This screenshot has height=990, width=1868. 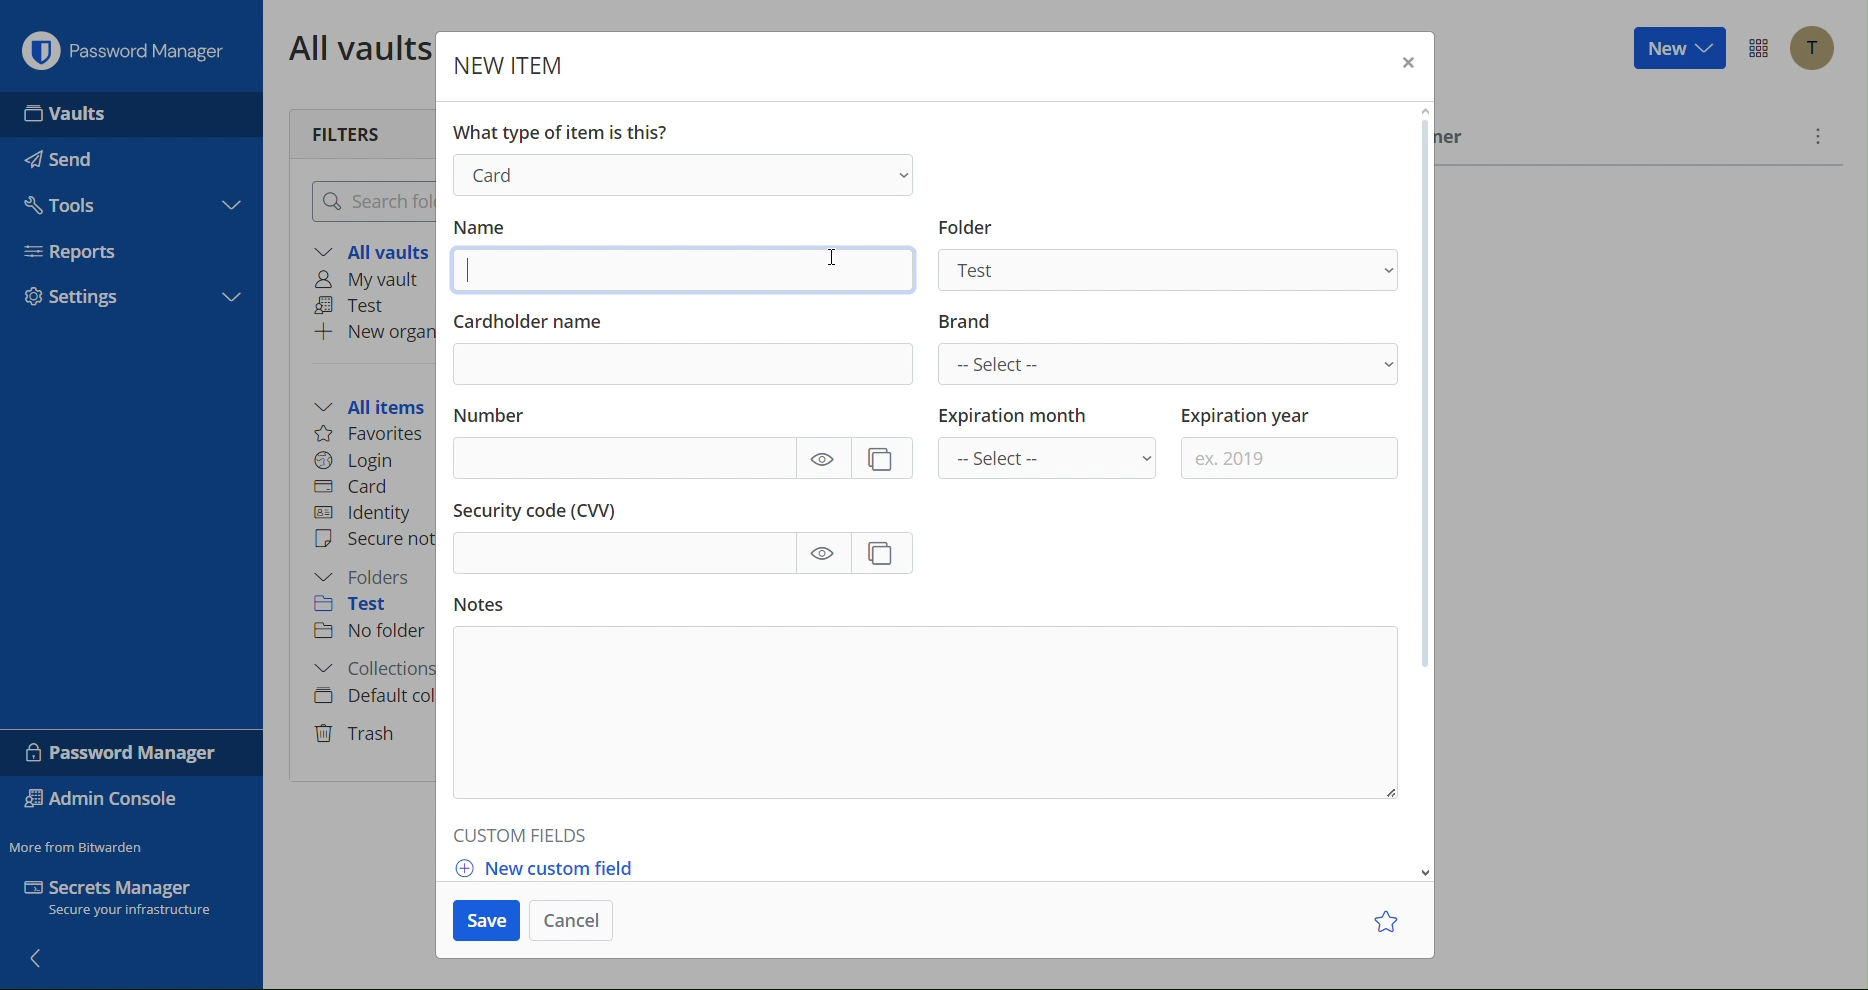 What do you see at coordinates (480, 605) in the screenshot?
I see `Notes` at bounding box center [480, 605].